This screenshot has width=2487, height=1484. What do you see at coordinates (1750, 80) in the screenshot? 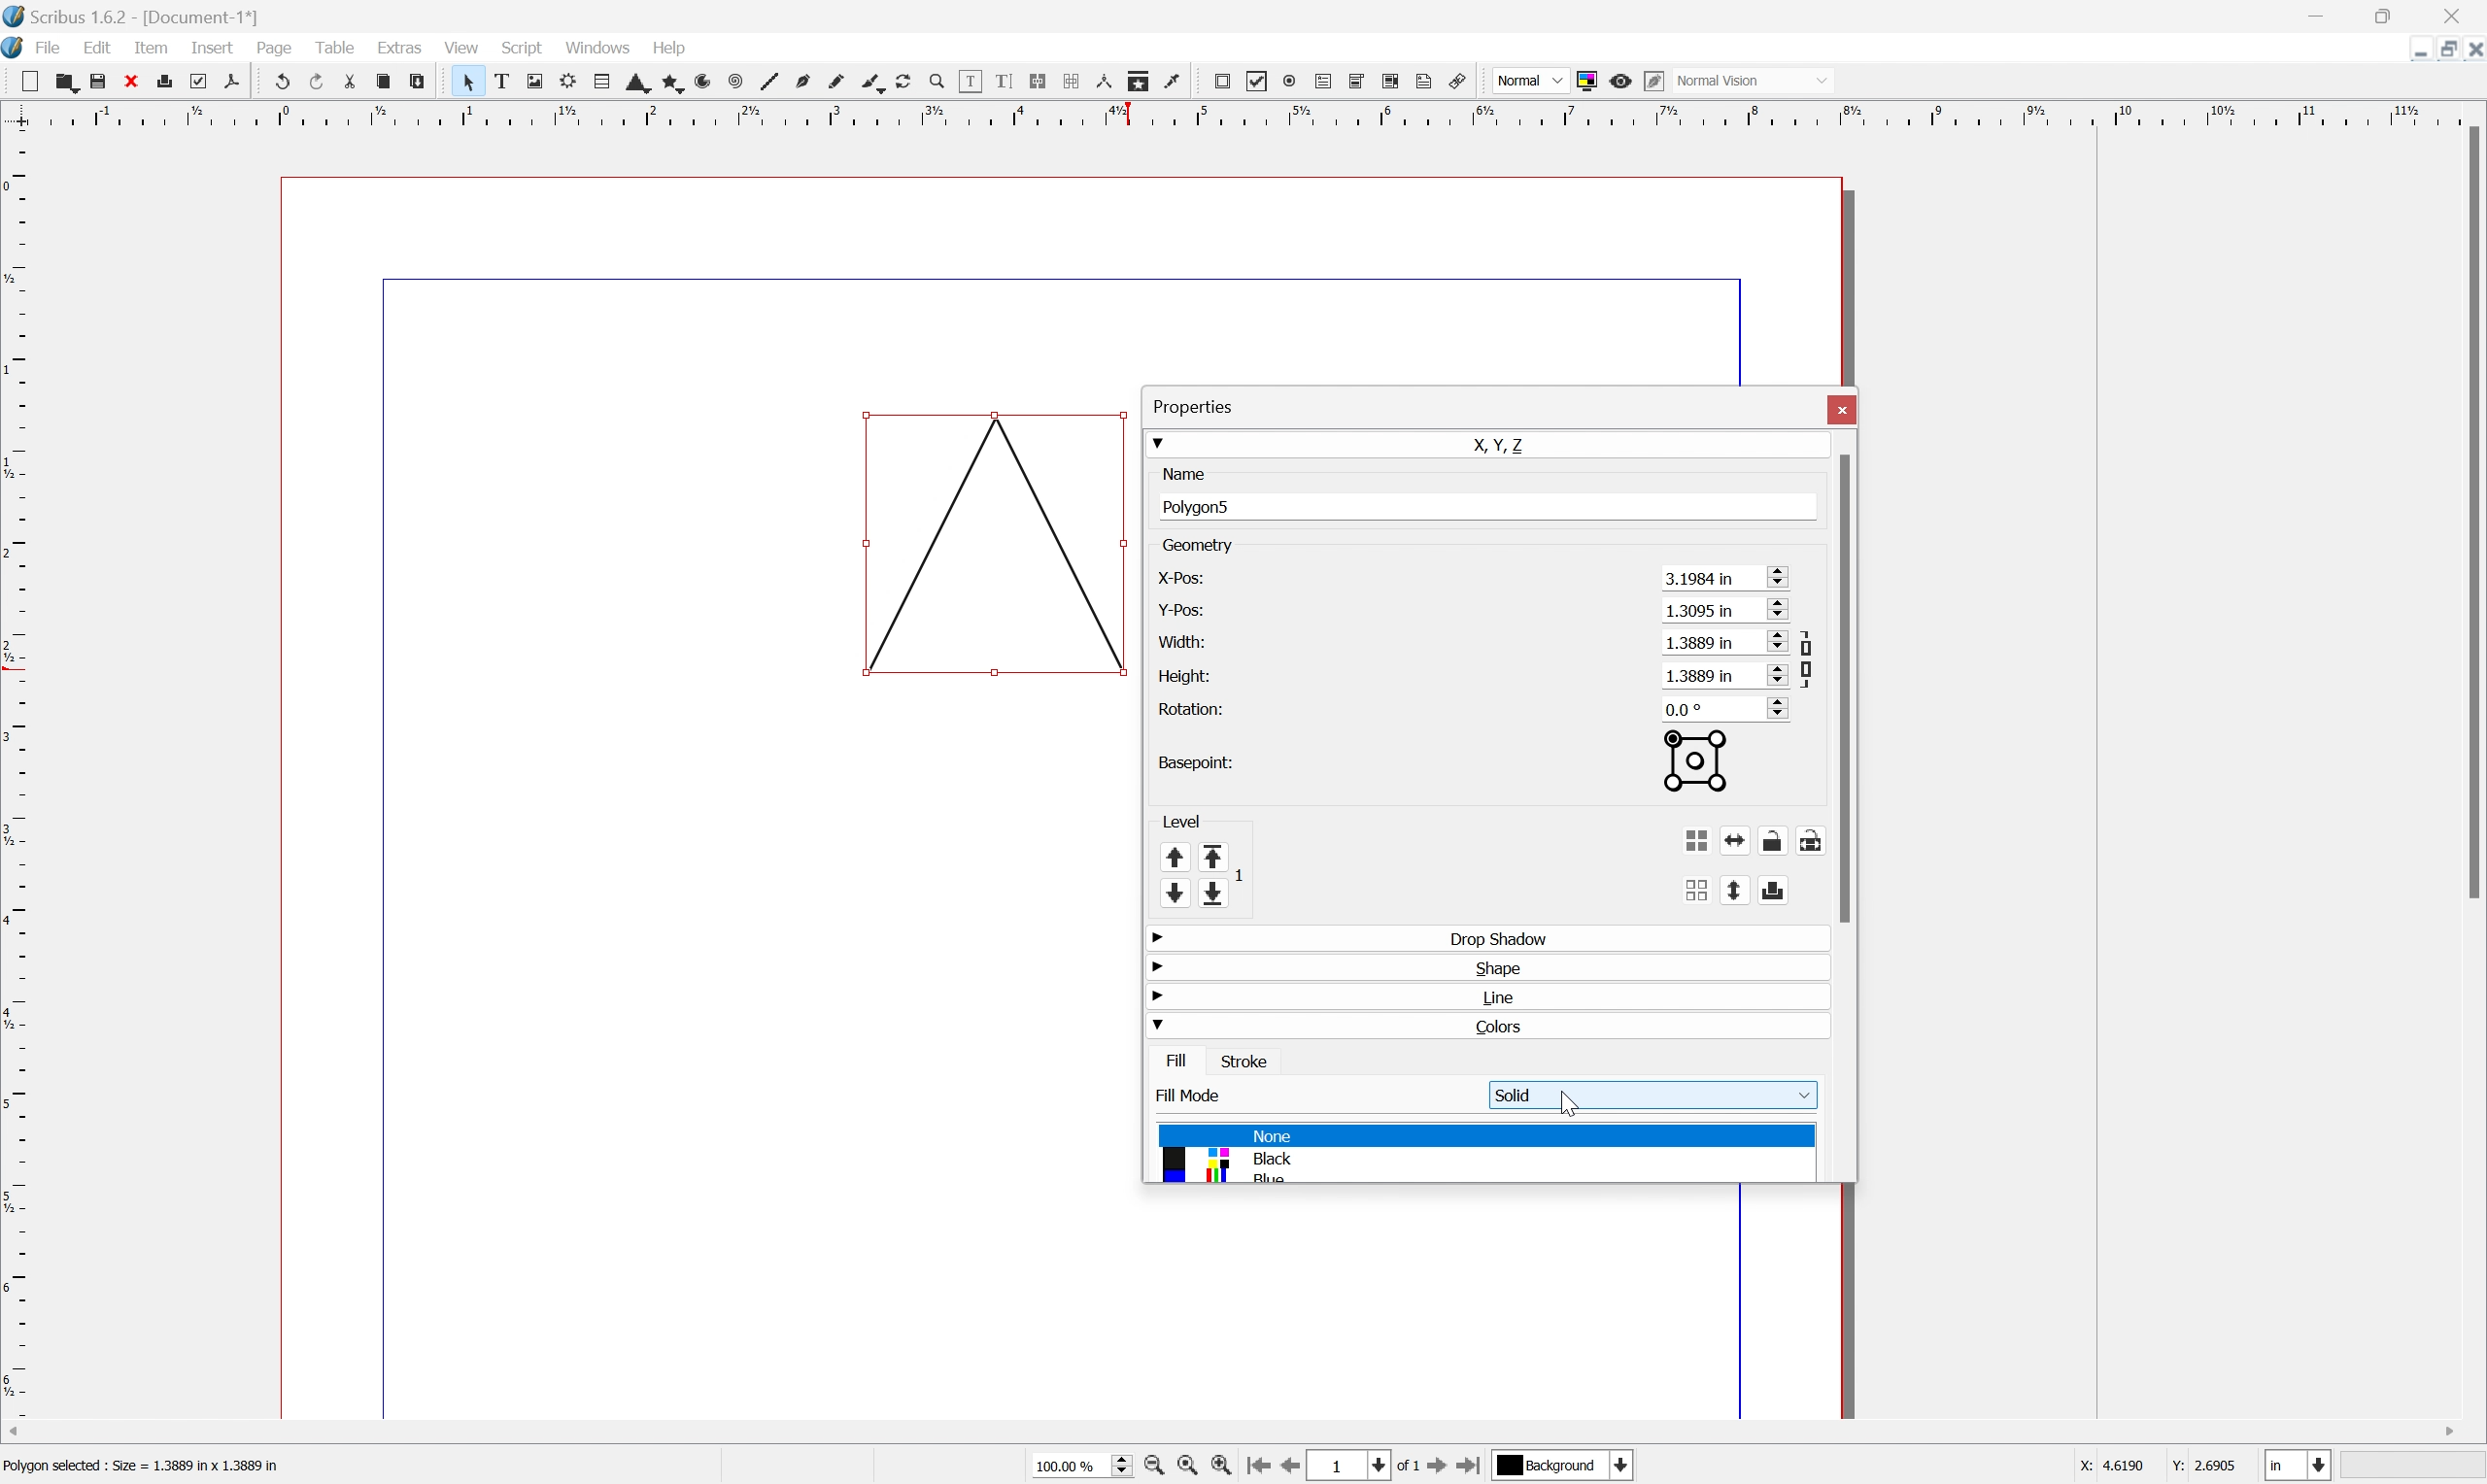
I see `Normal Vision` at bounding box center [1750, 80].